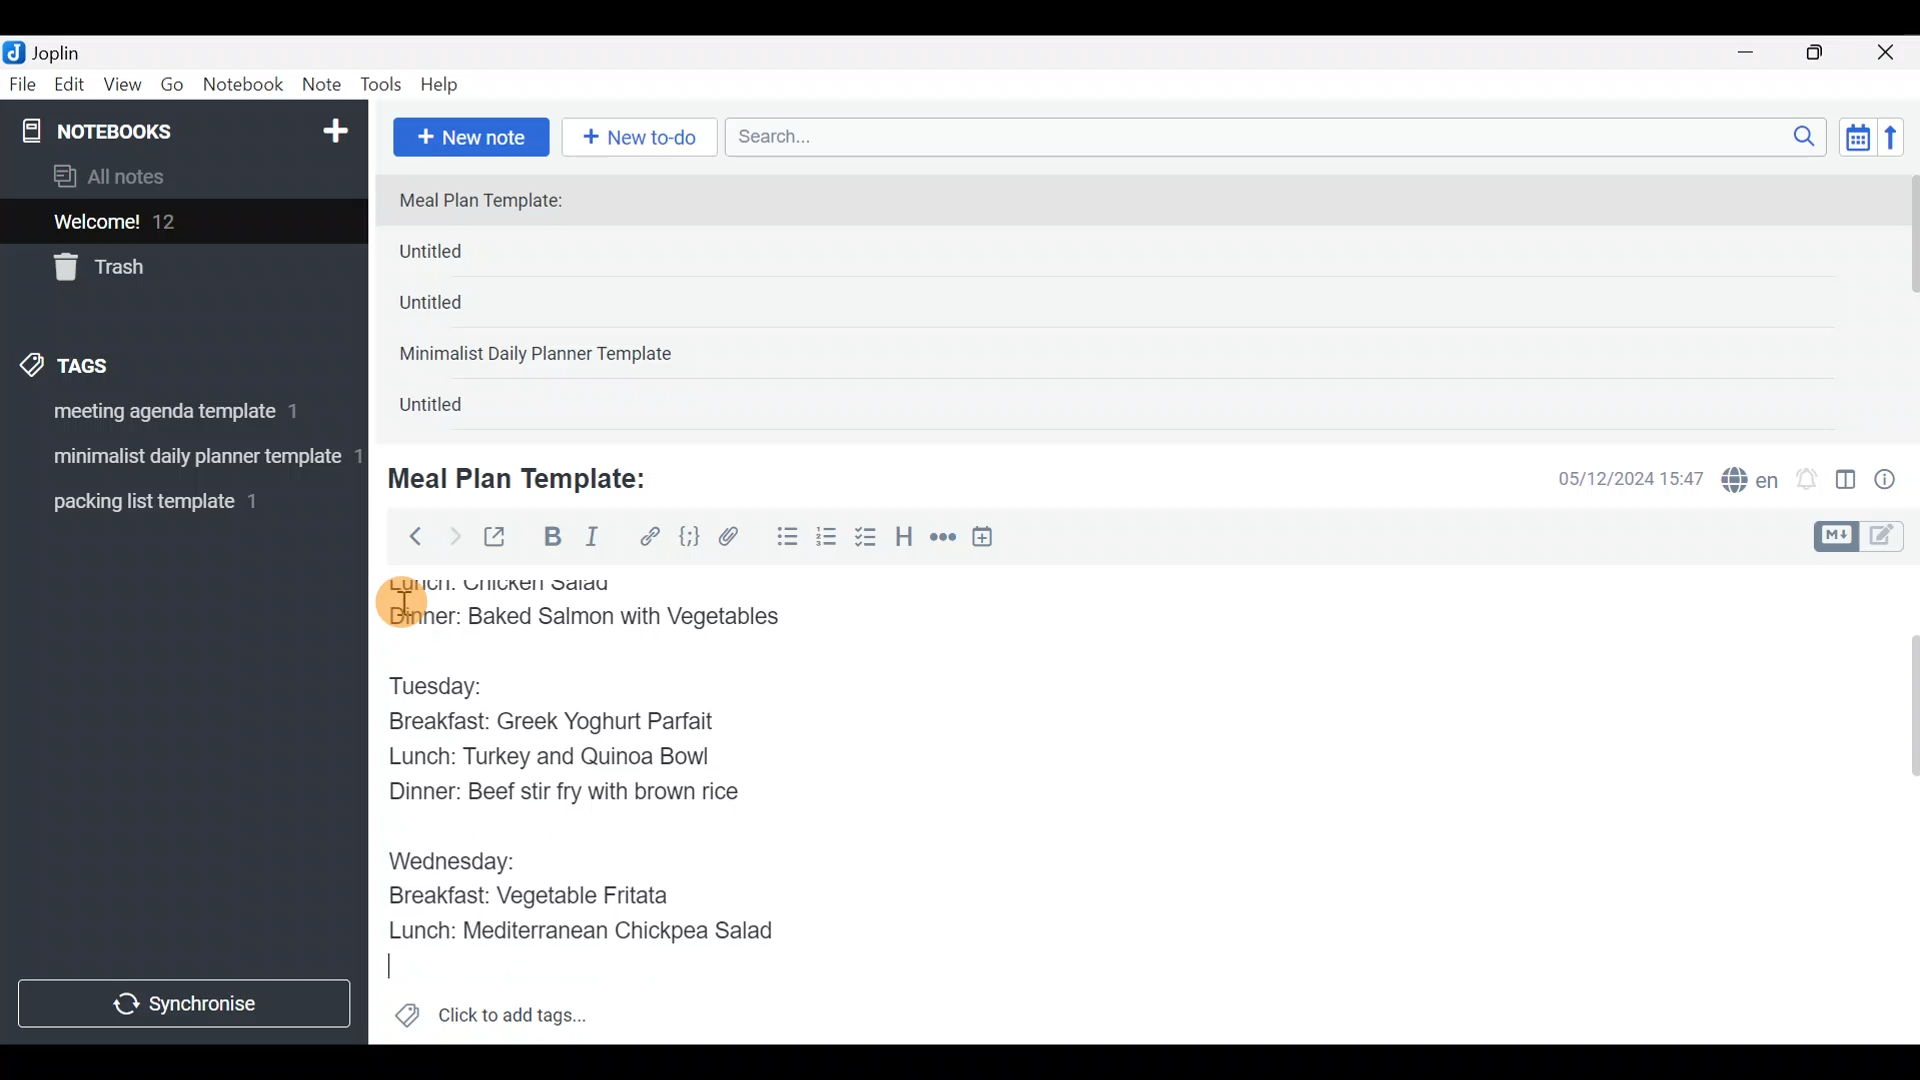 This screenshot has height=1080, width=1920. What do you see at coordinates (595, 930) in the screenshot?
I see `Lunch: Mediterranean Chickpea Salad` at bounding box center [595, 930].